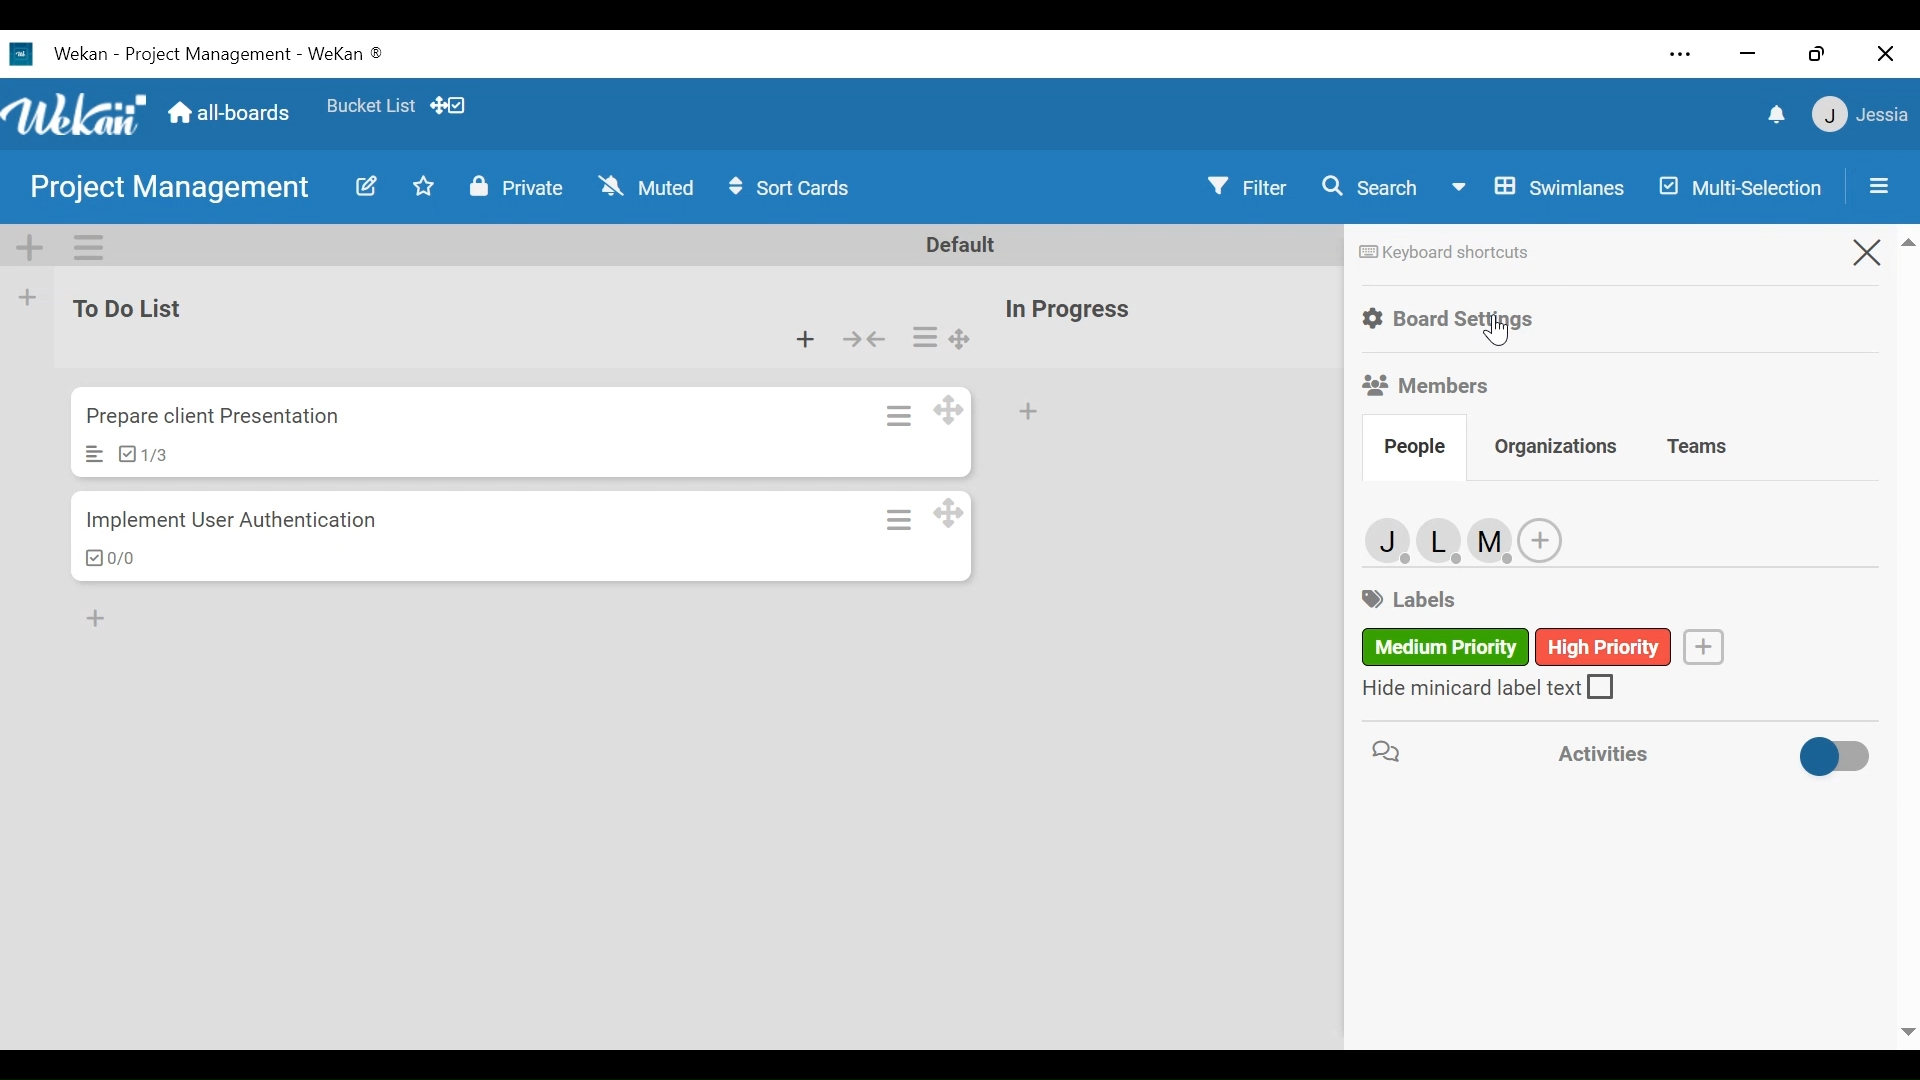 The width and height of the screenshot is (1920, 1080). I want to click on Desktop drag handles, so click(962, 339).